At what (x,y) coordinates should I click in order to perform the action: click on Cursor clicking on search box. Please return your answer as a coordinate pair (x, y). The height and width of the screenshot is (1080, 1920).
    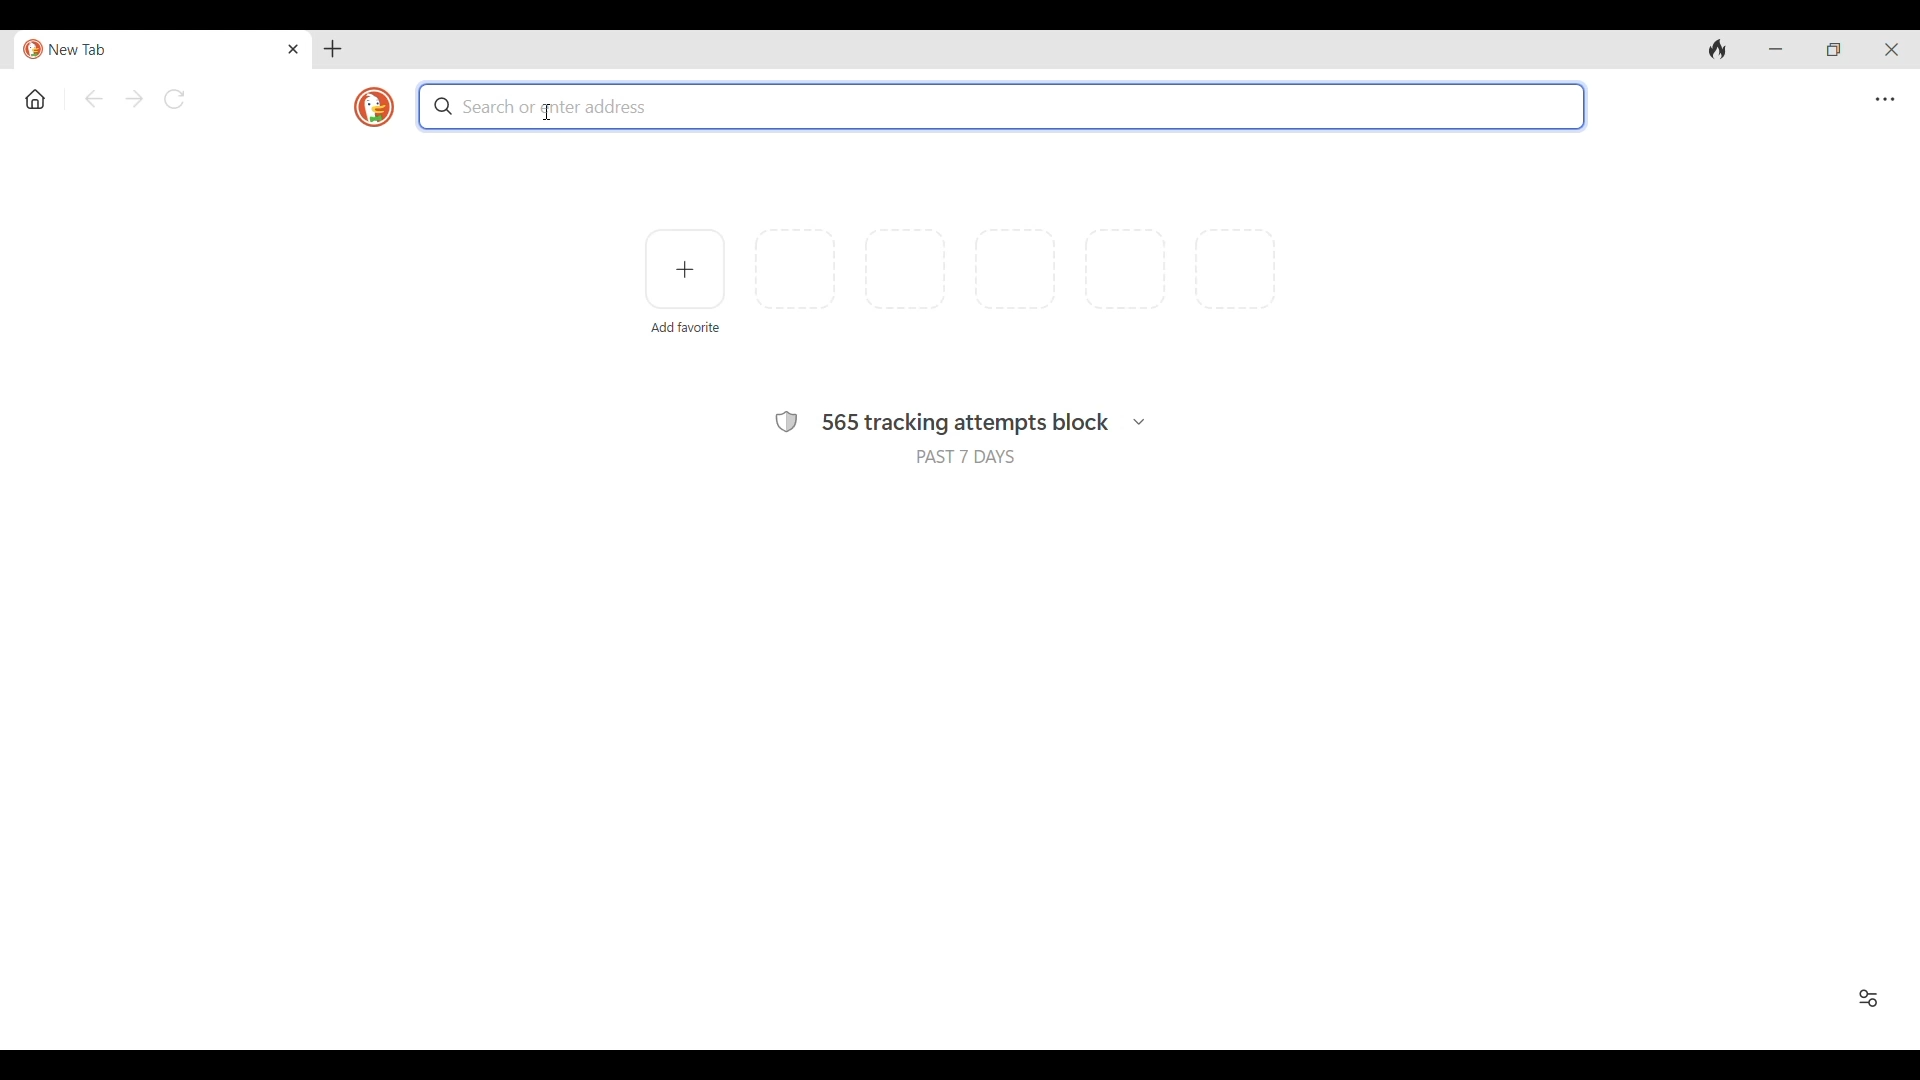
    Looking at the image, I should click on (549, 112).